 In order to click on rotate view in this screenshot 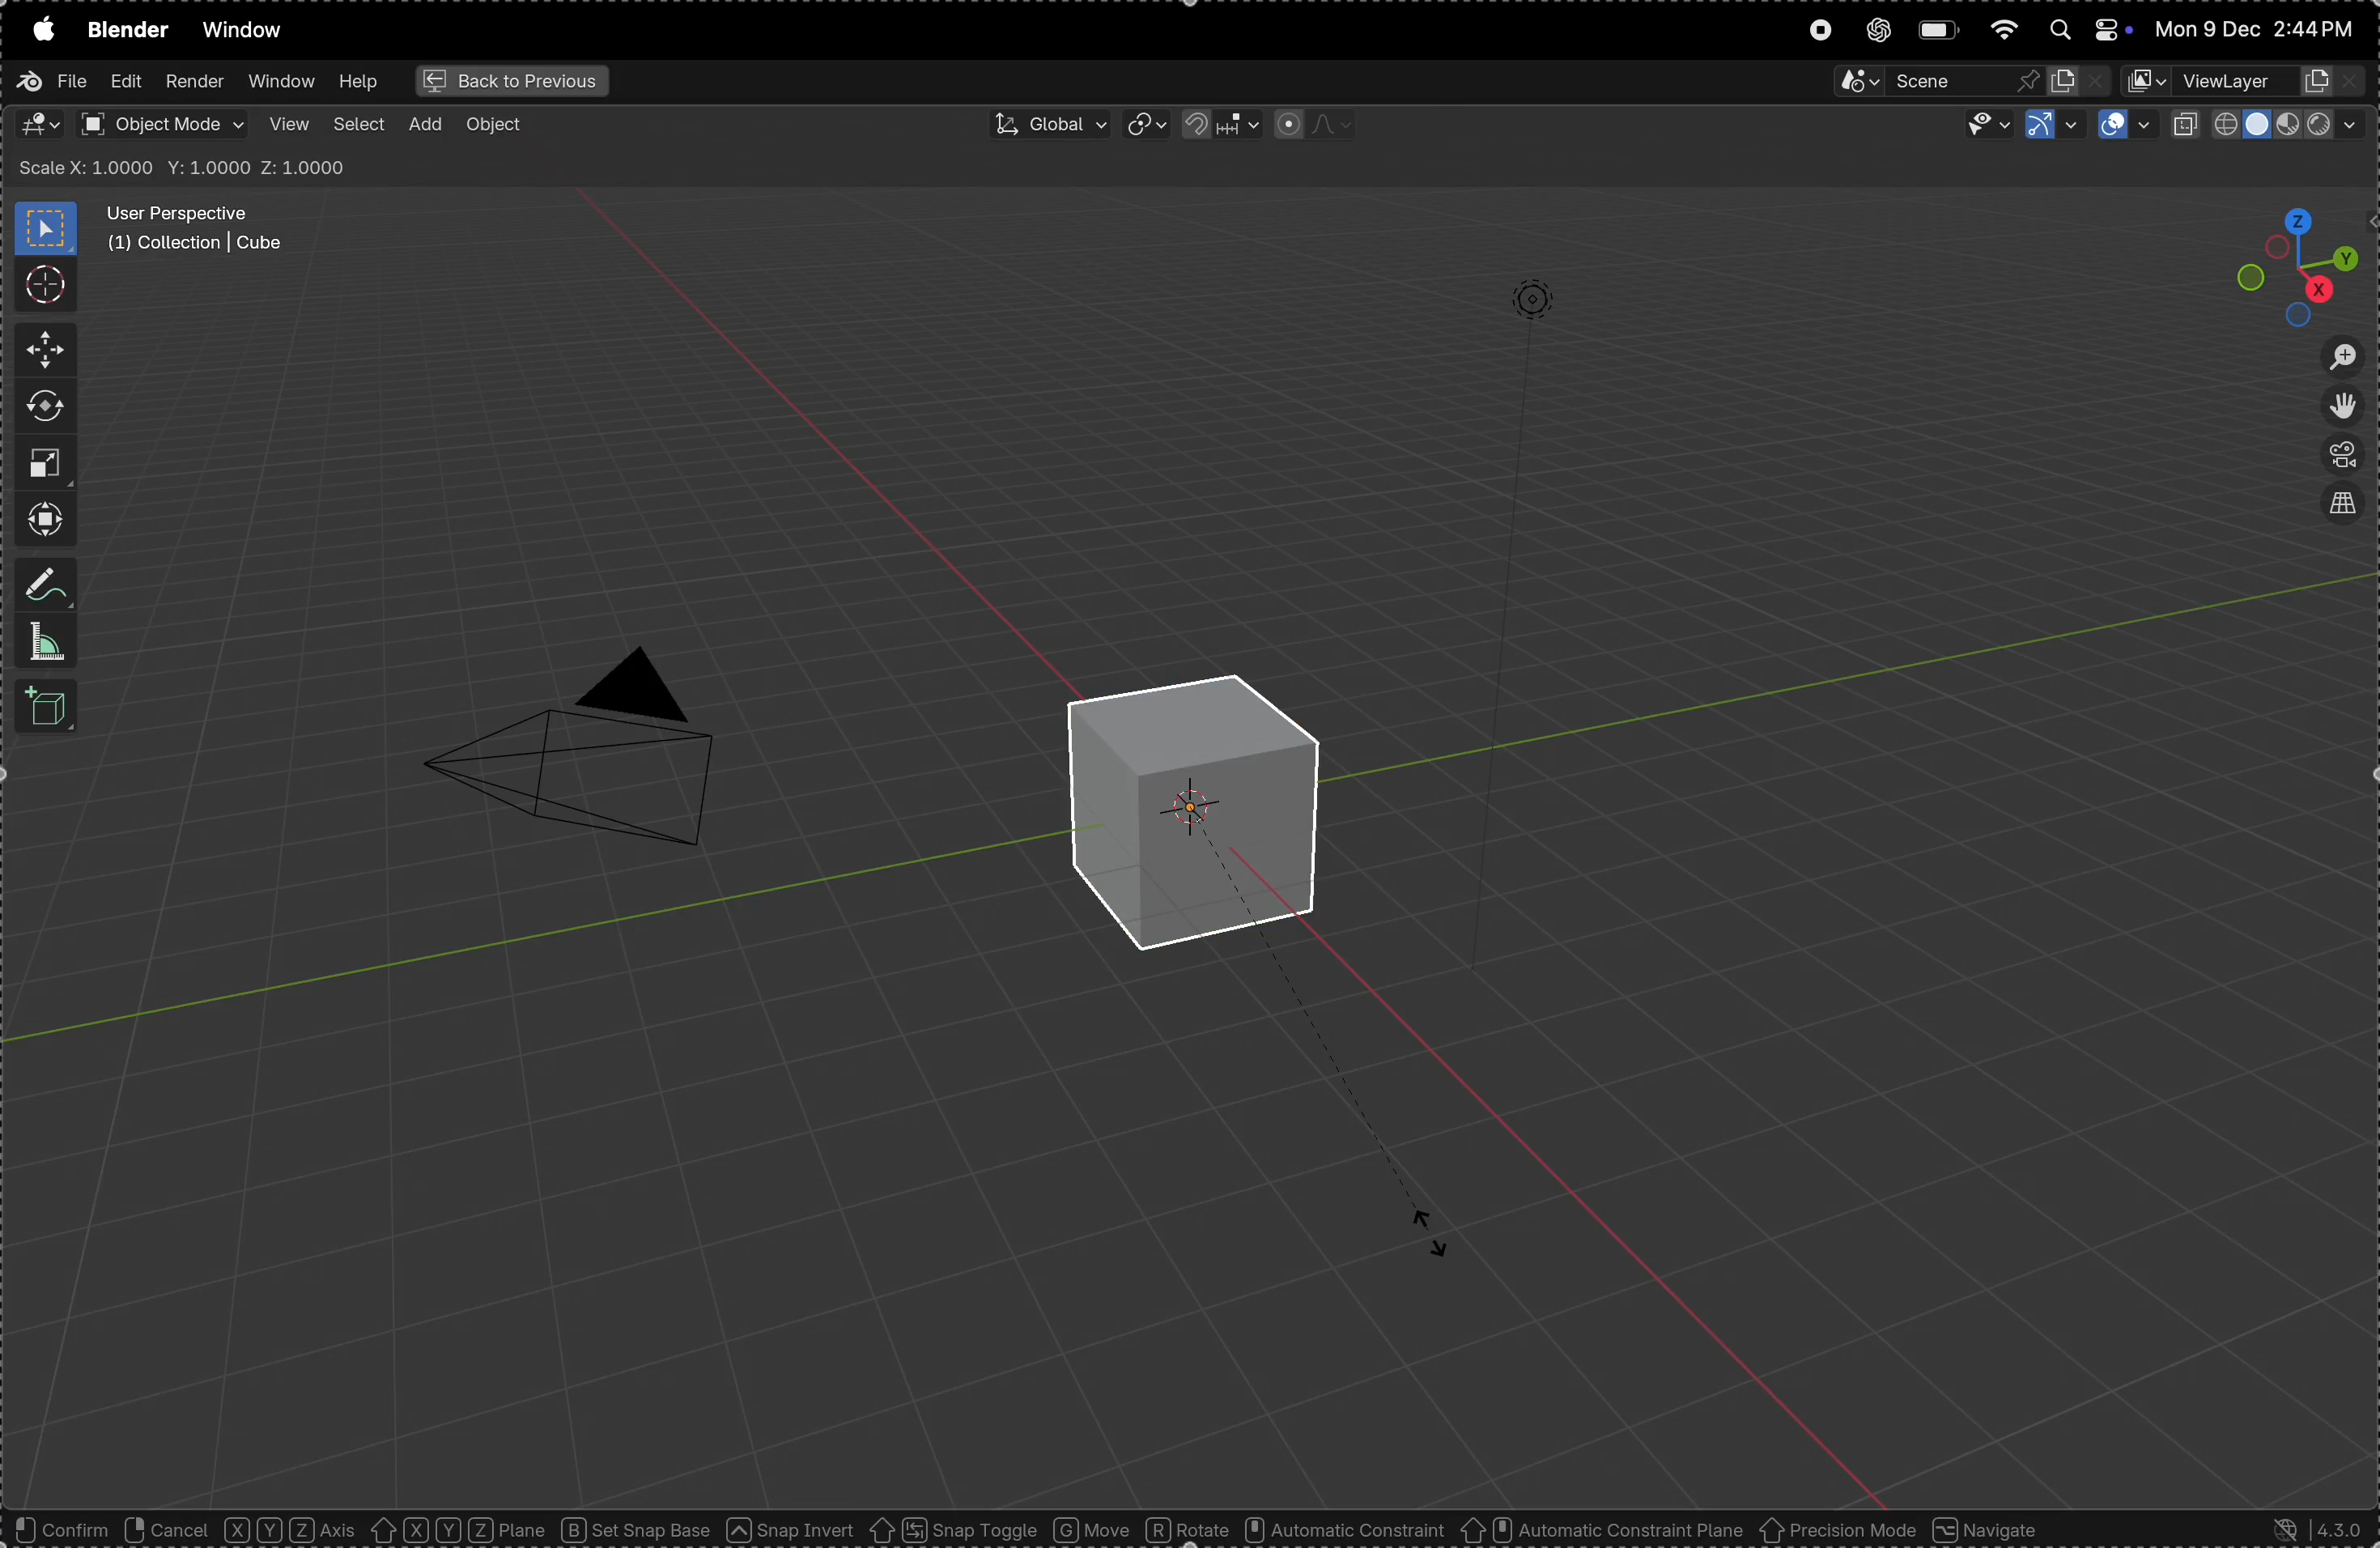, I will do `click(166, 1533)`.